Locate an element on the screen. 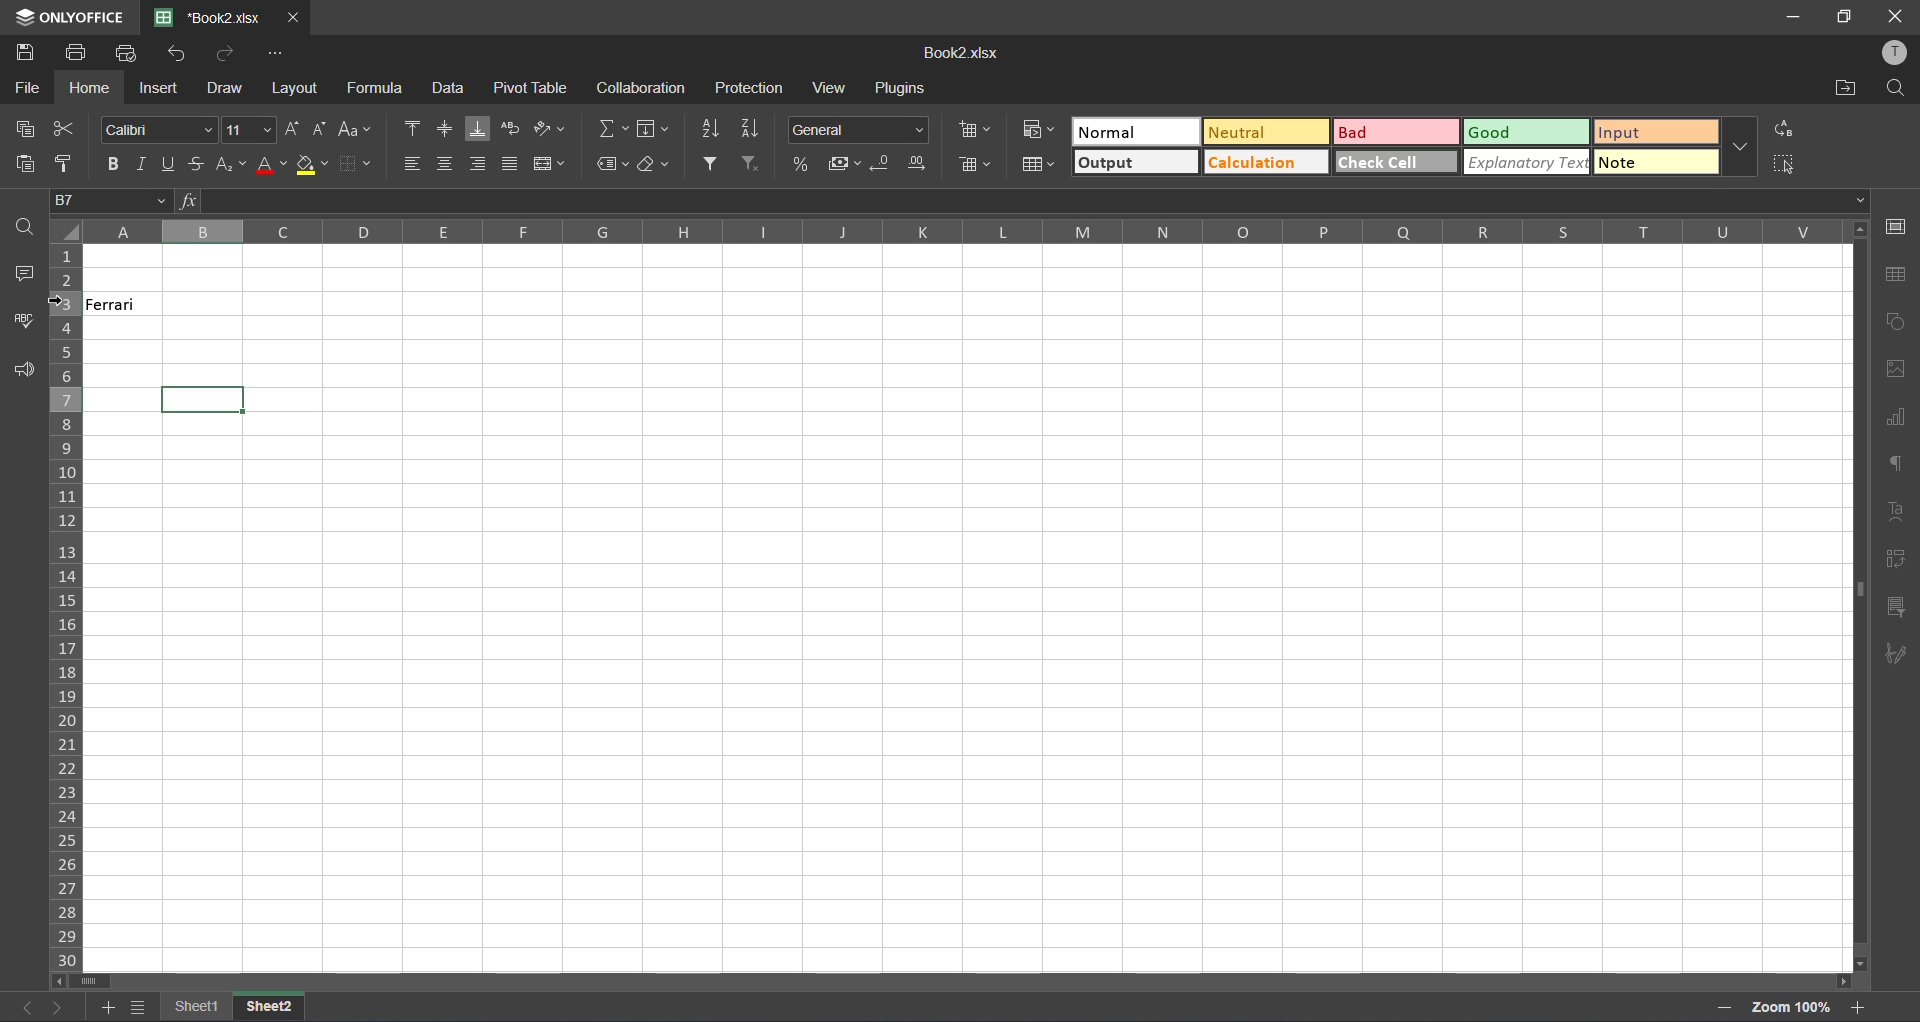 This screenshot has height=1022, width=1920. orientation is located at coordinates (548, 128).